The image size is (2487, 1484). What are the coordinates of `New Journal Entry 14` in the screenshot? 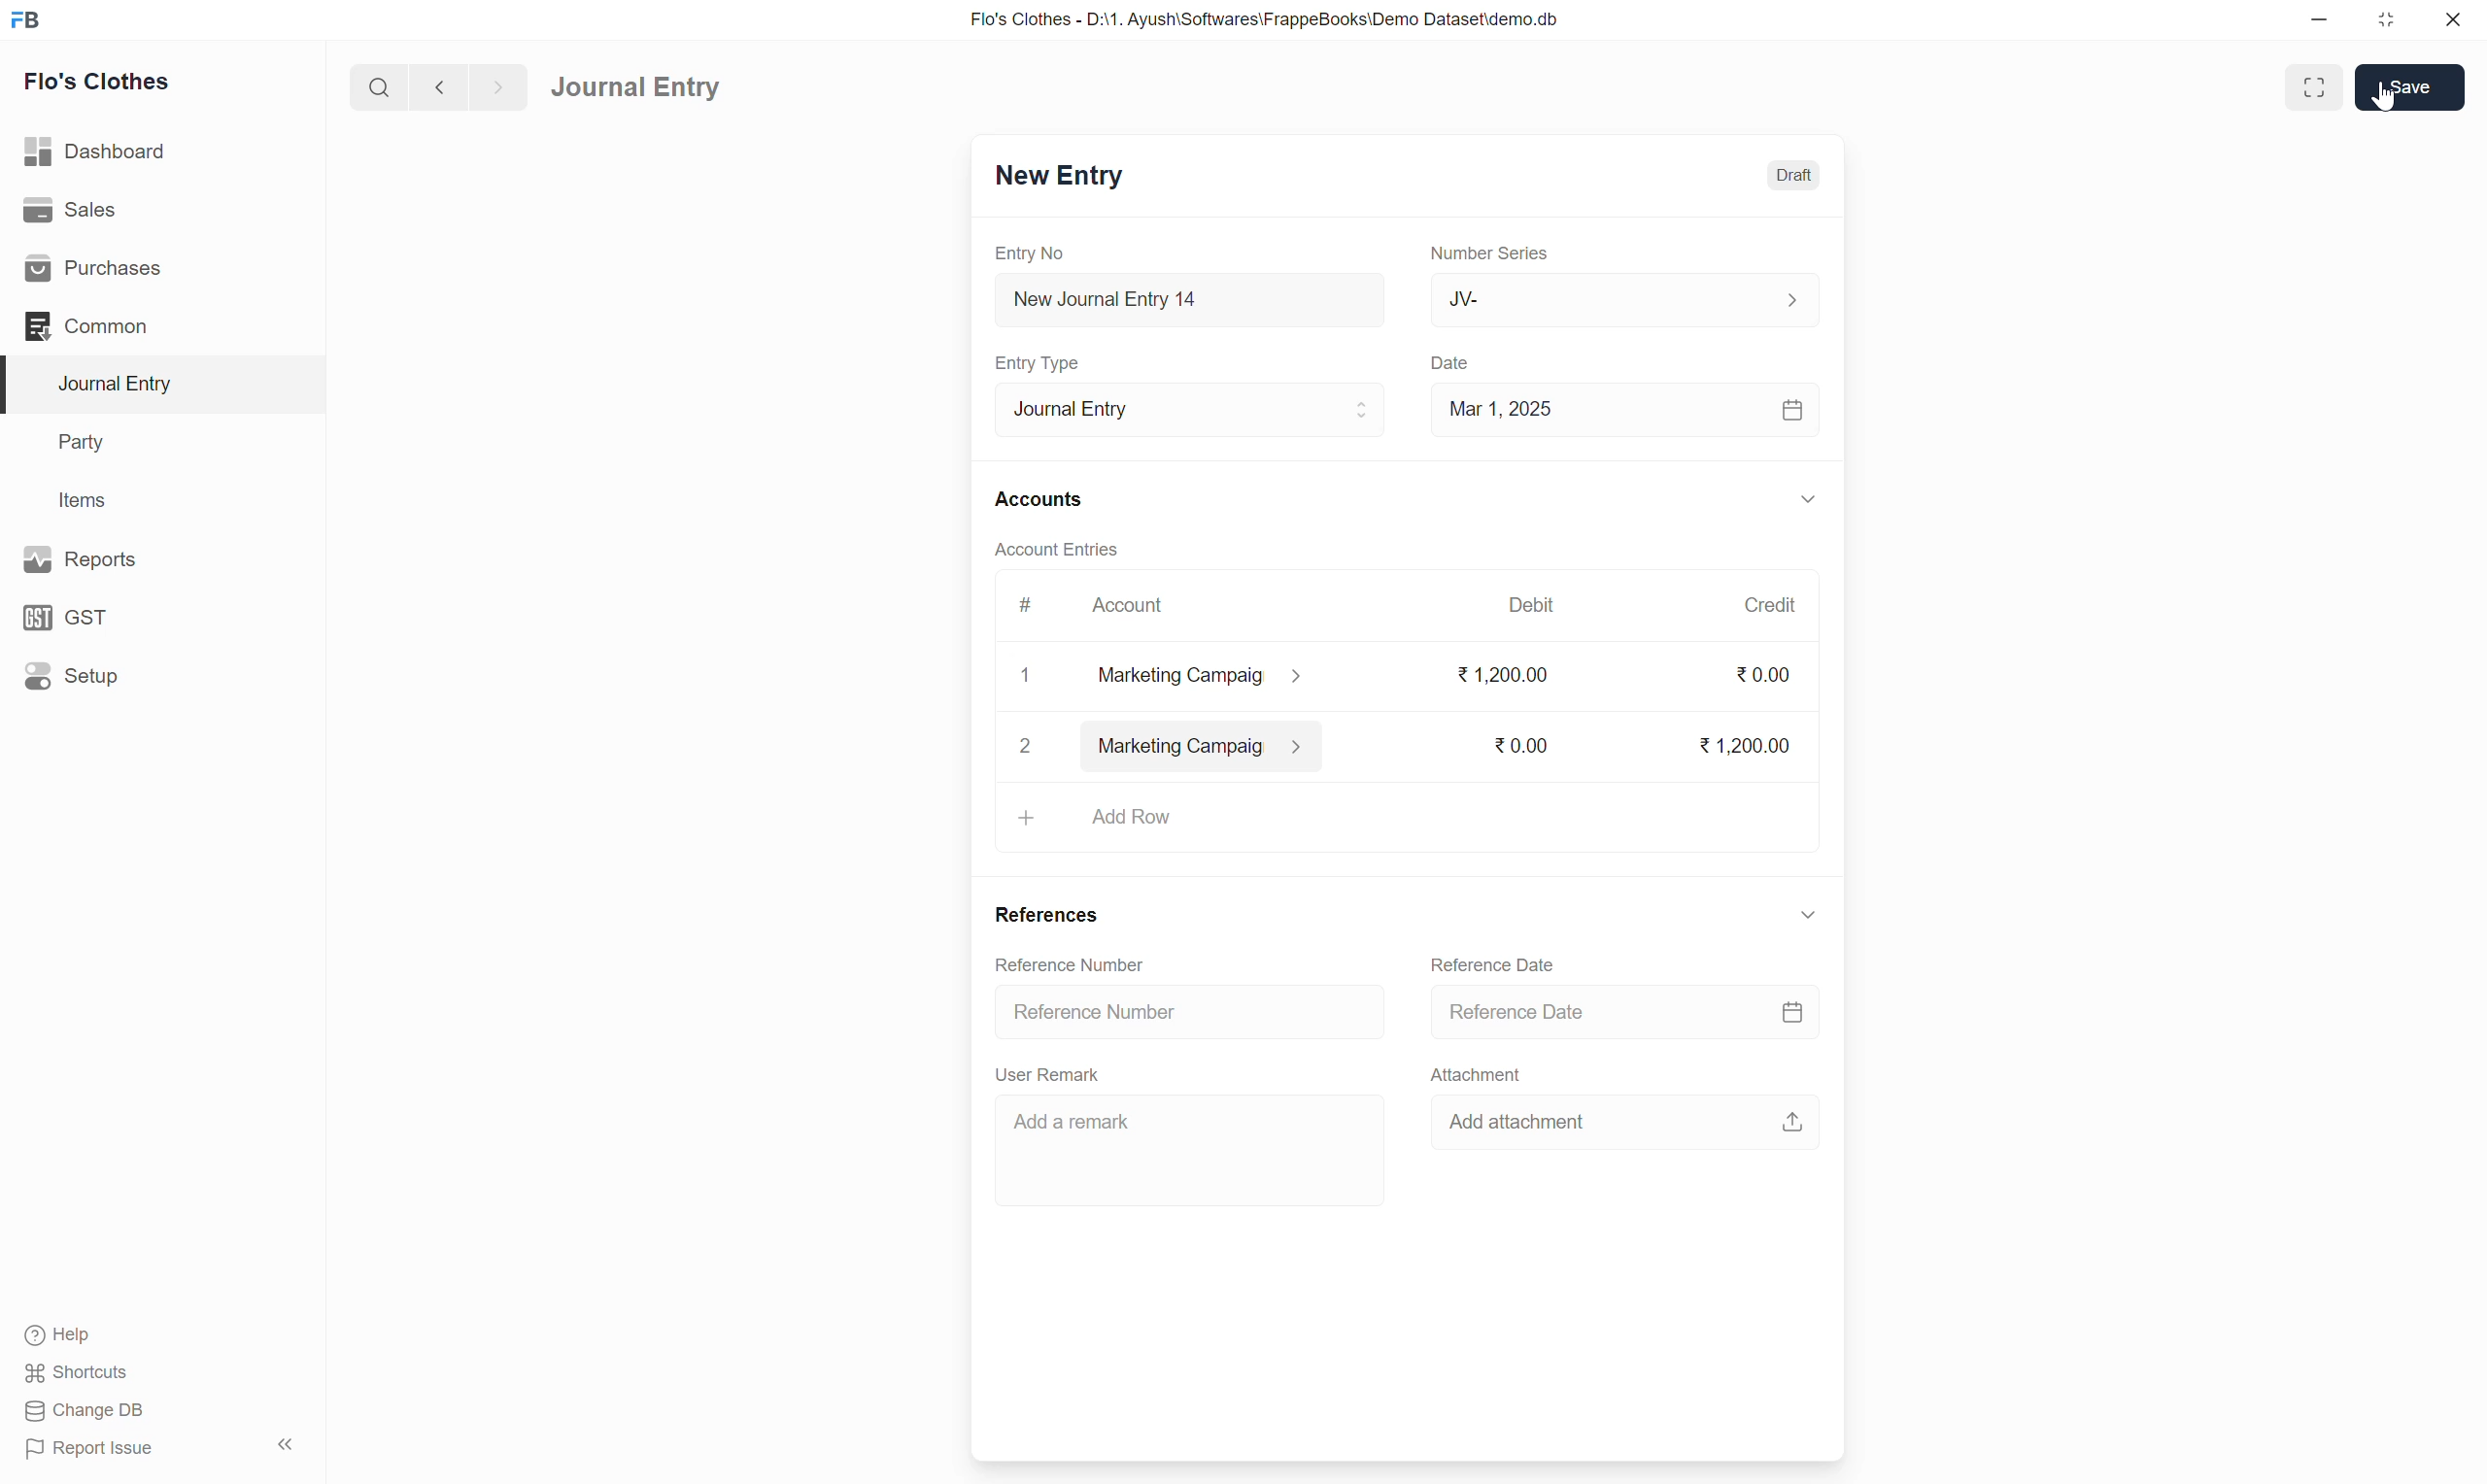 It's located at (1141, 300).